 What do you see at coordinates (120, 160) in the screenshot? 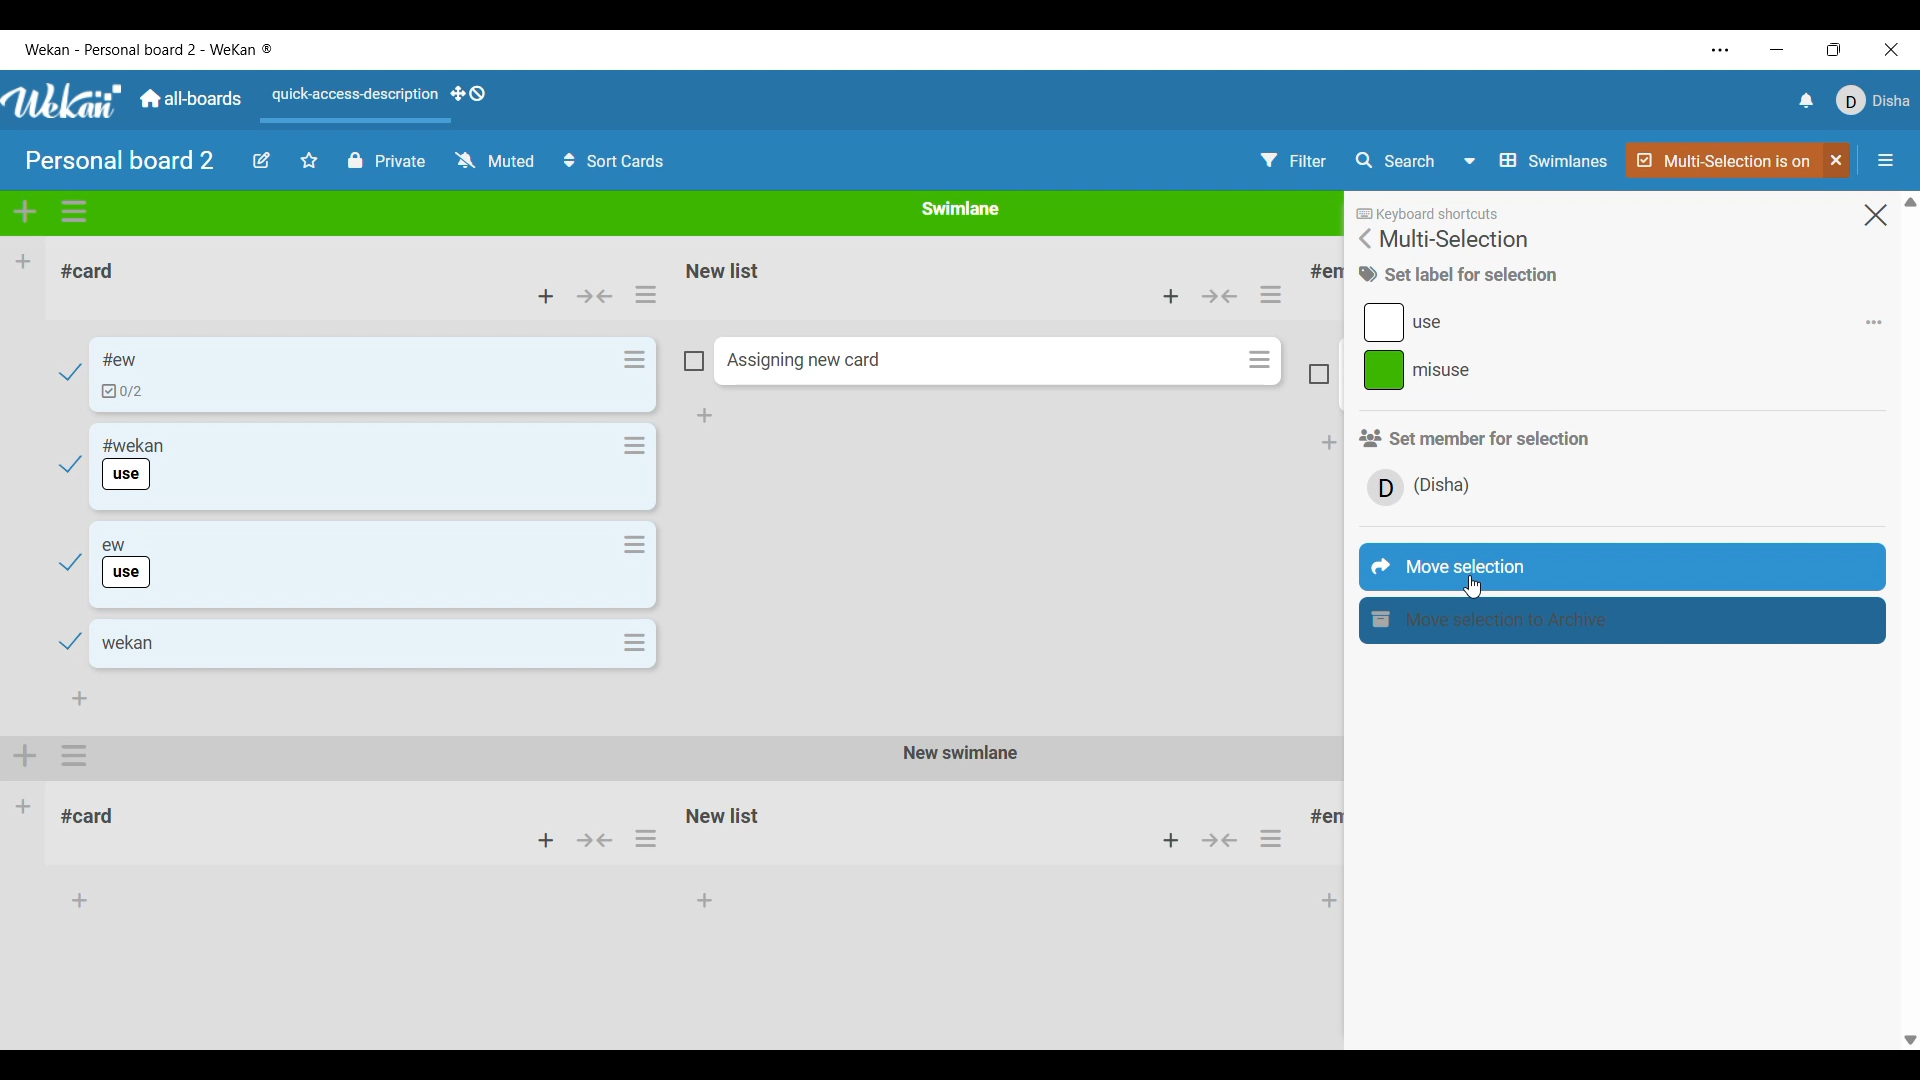
I see `Board title` at bounding box center [120, 160].